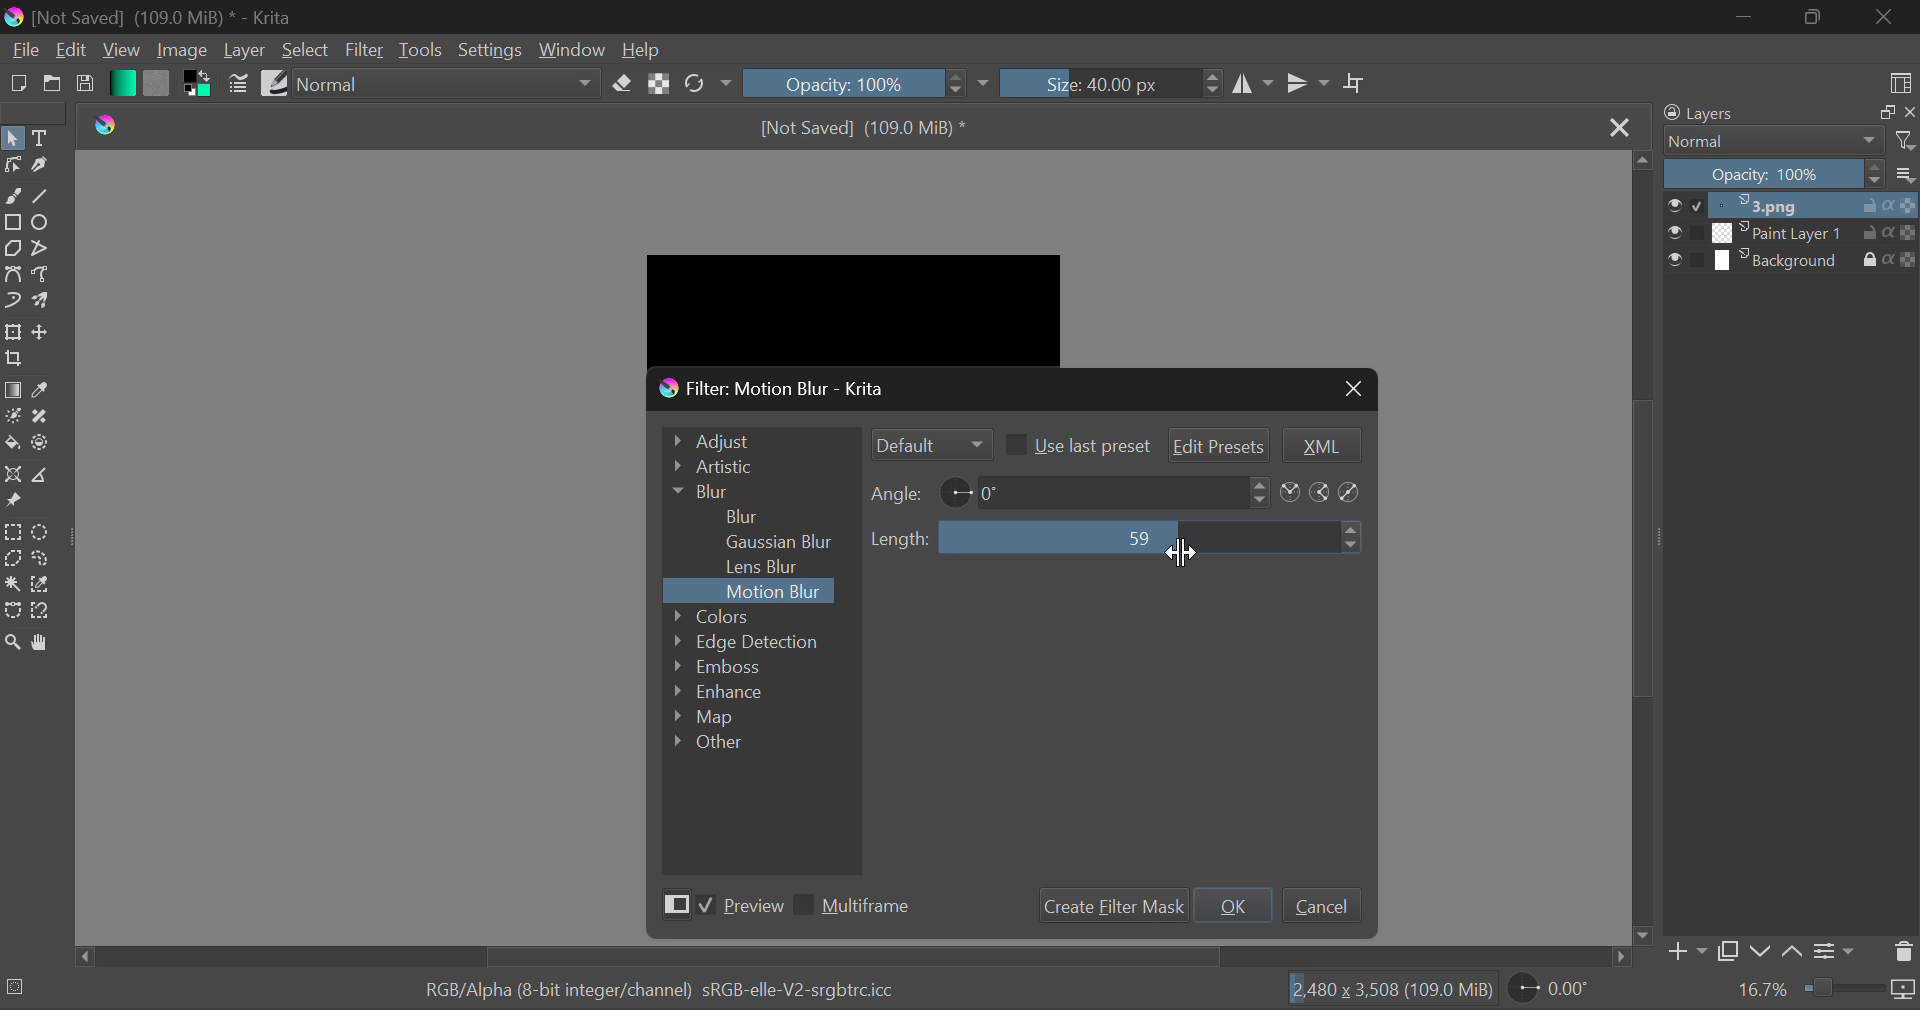 This screenshot has height=1010, width=1920. What do you see at coordinates (1136, 536) in the screenshot?
I see `59` at bounding box center [1136, 536].